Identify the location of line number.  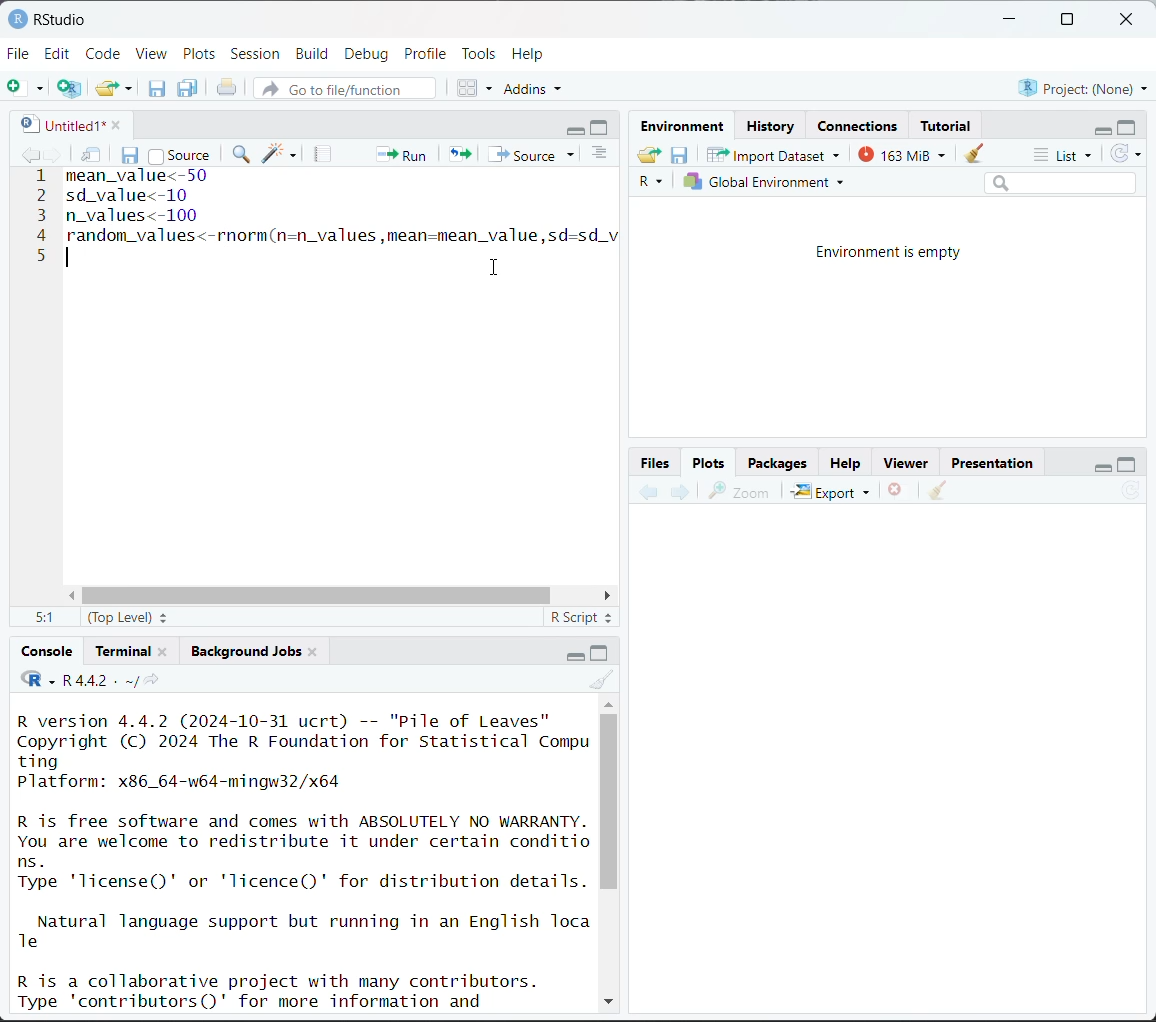
(40, 217).